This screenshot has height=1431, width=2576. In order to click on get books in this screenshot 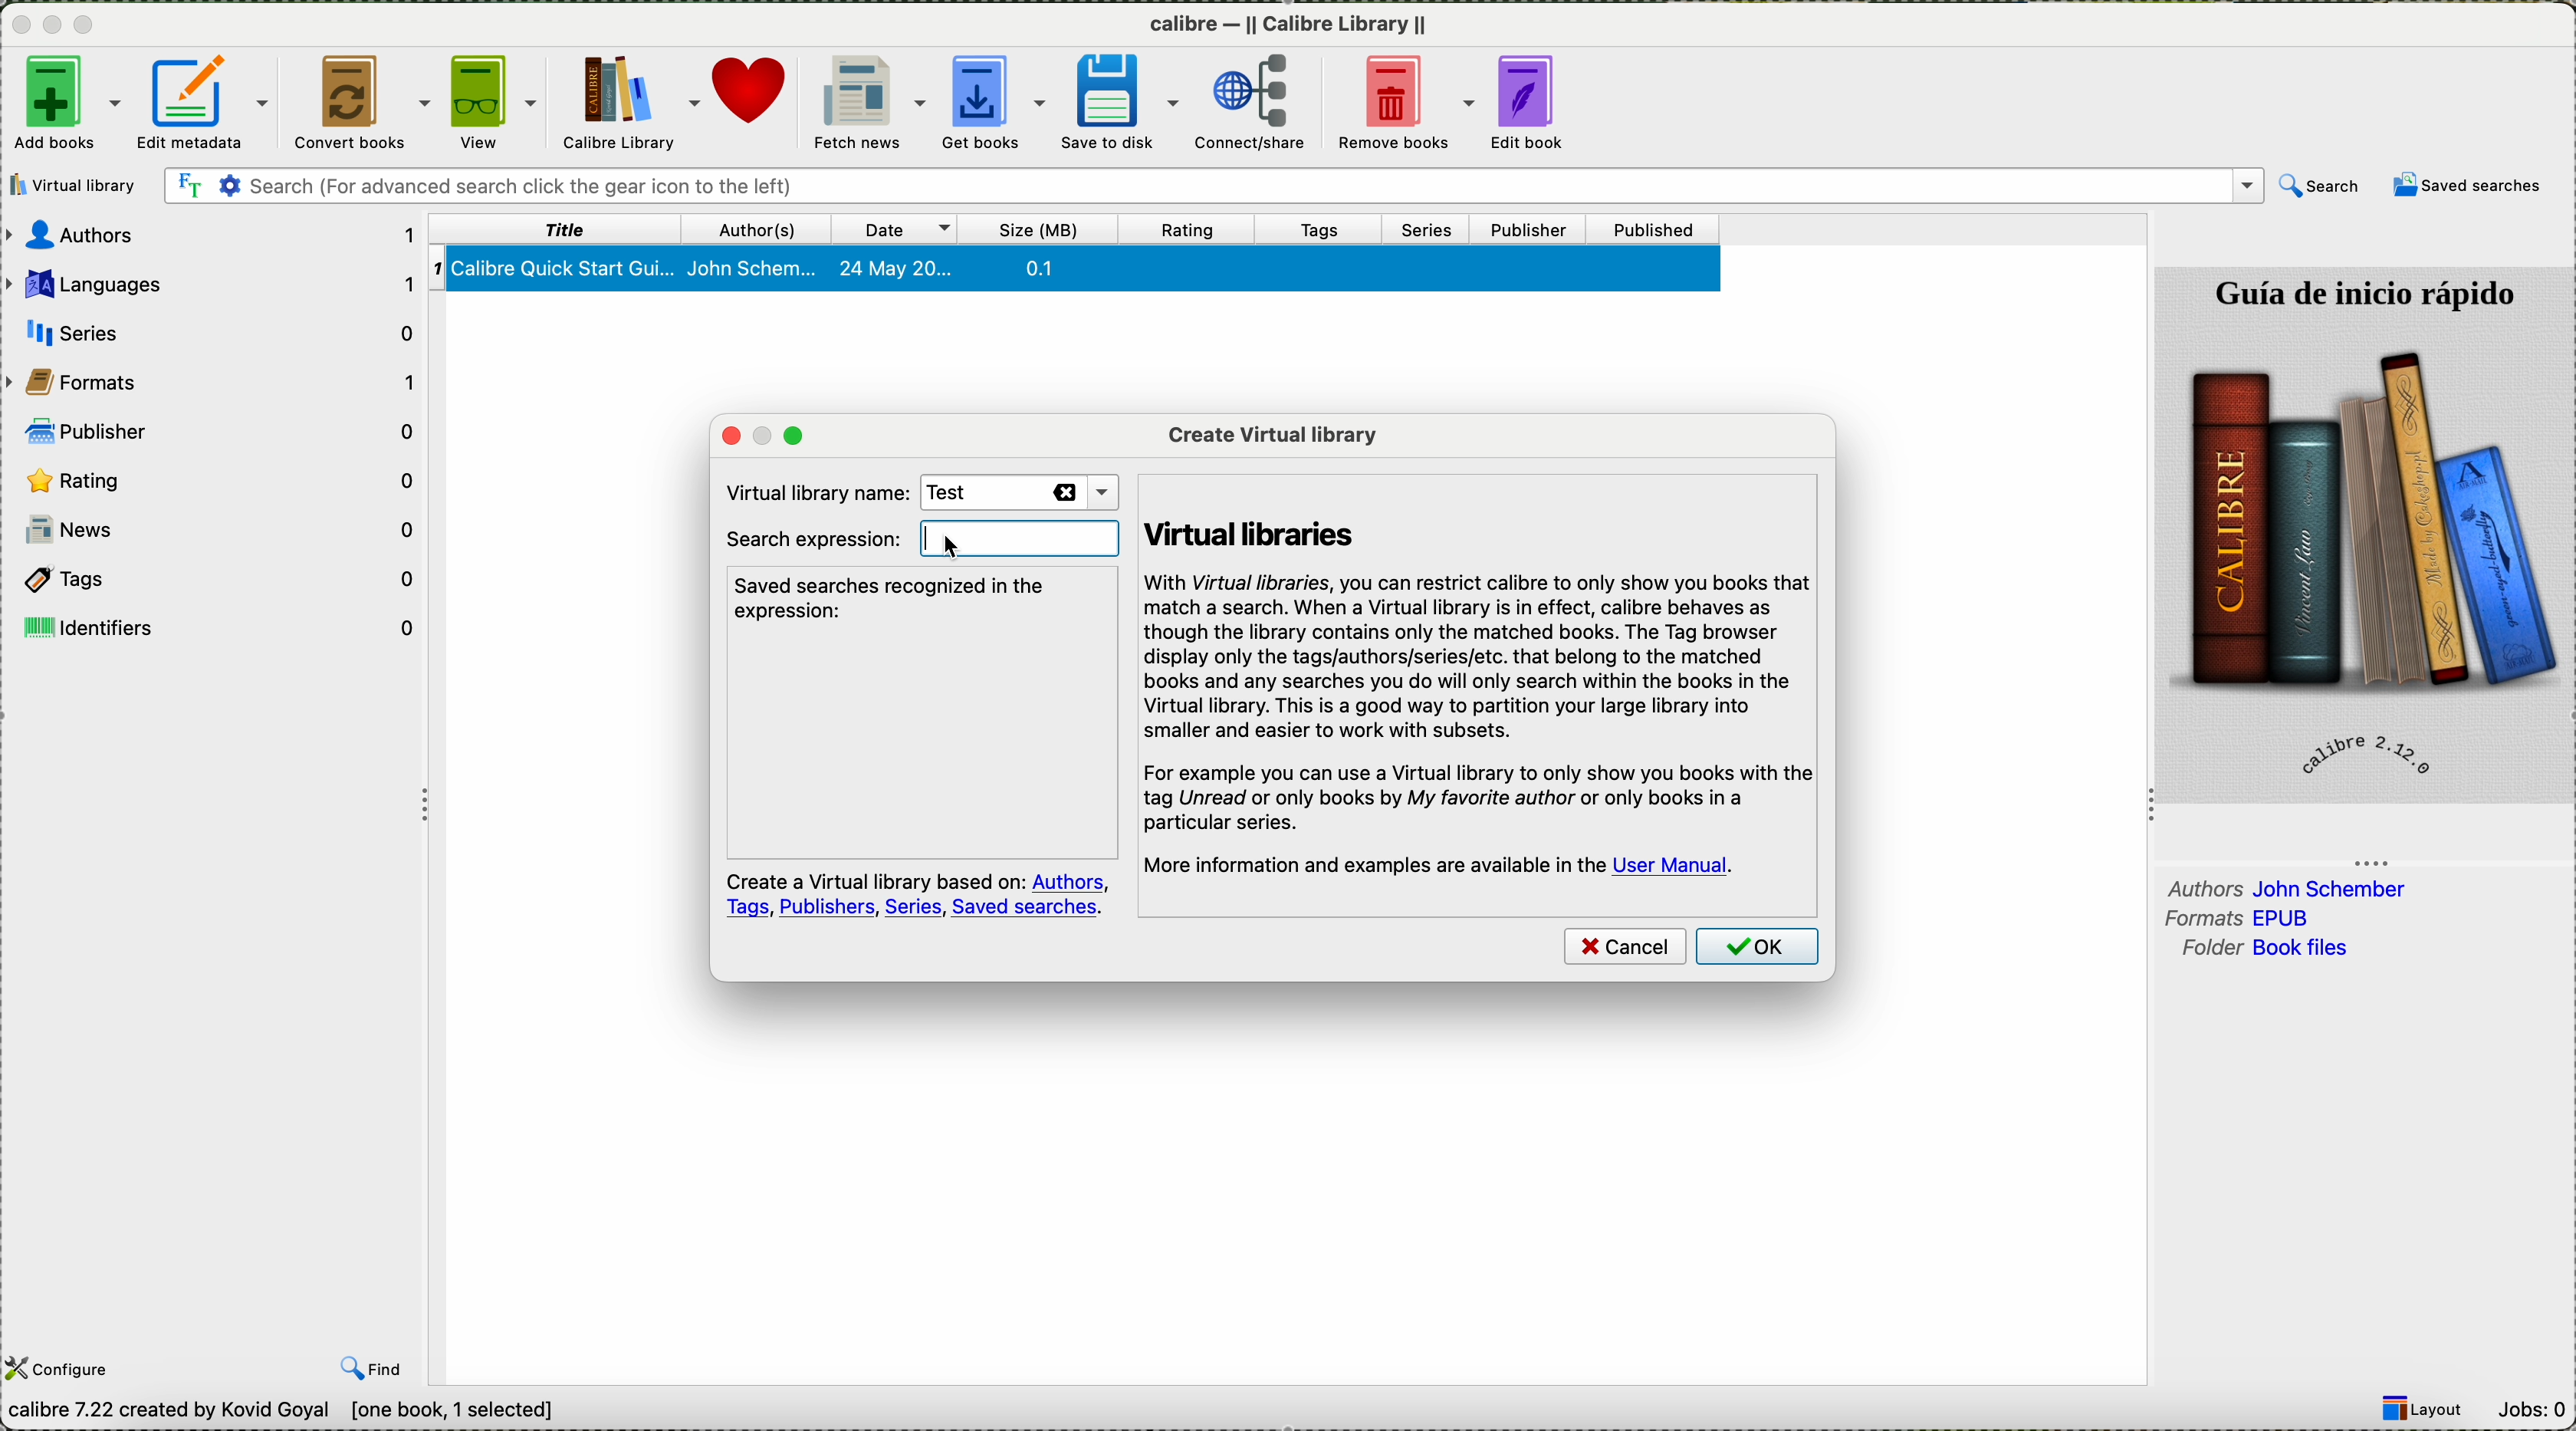, I will do `click(996, 102)`.